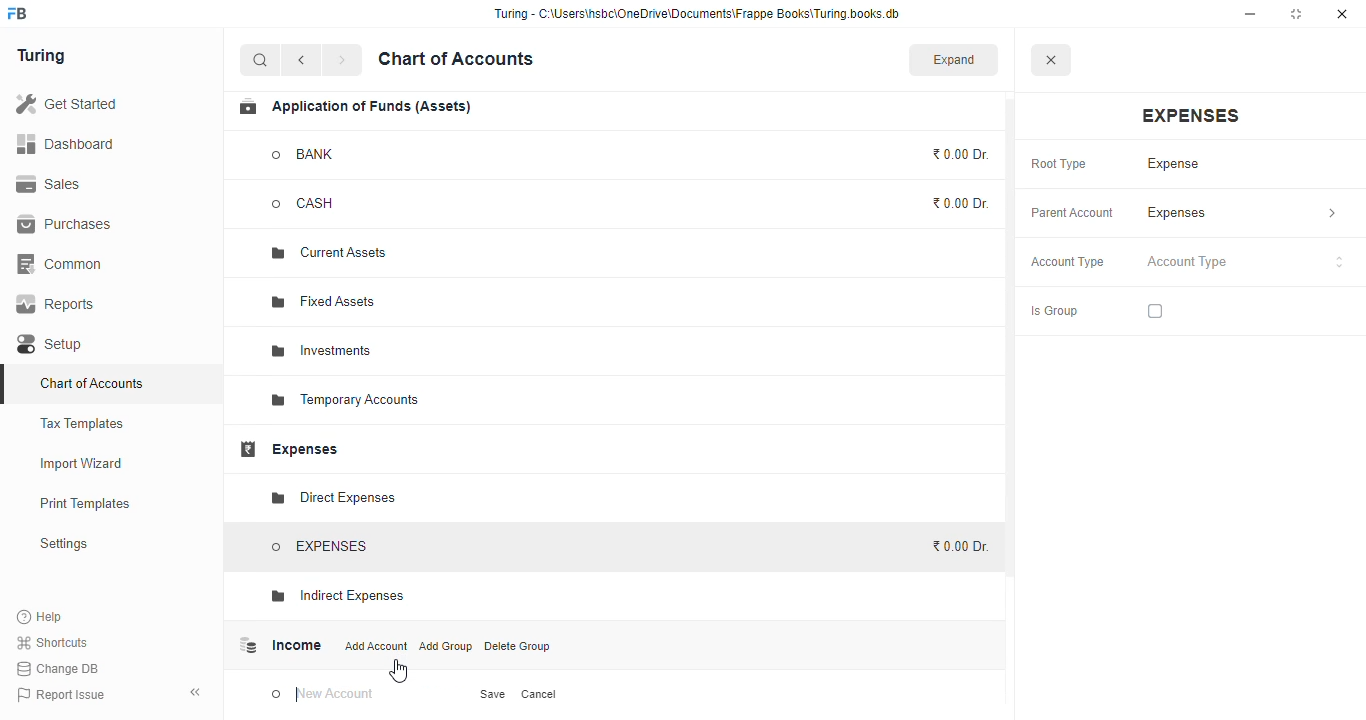 Image resolution: width=1366 pixels, height=720 pixels. I want to click on EXPENSES , so click(320, 547).